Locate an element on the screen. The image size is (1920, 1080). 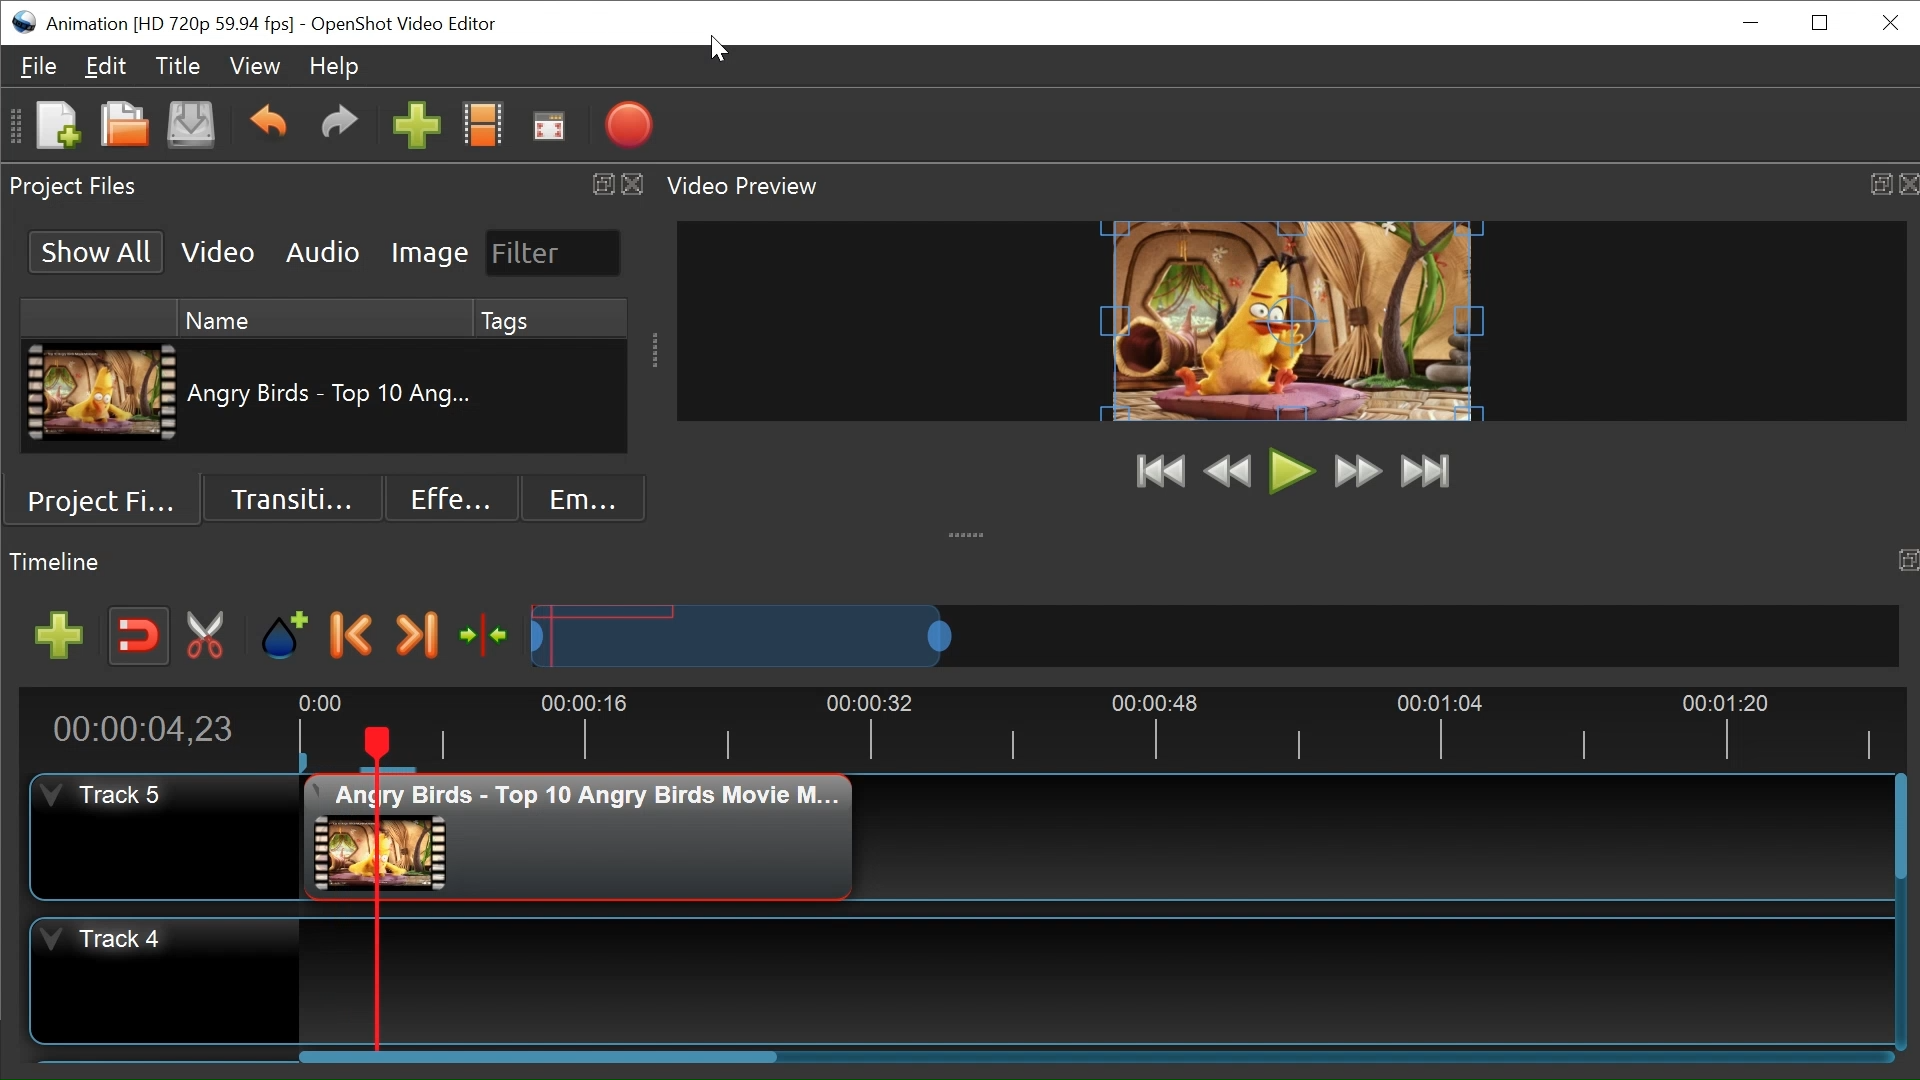
Preview Window is located at coordinates (1289, 320).